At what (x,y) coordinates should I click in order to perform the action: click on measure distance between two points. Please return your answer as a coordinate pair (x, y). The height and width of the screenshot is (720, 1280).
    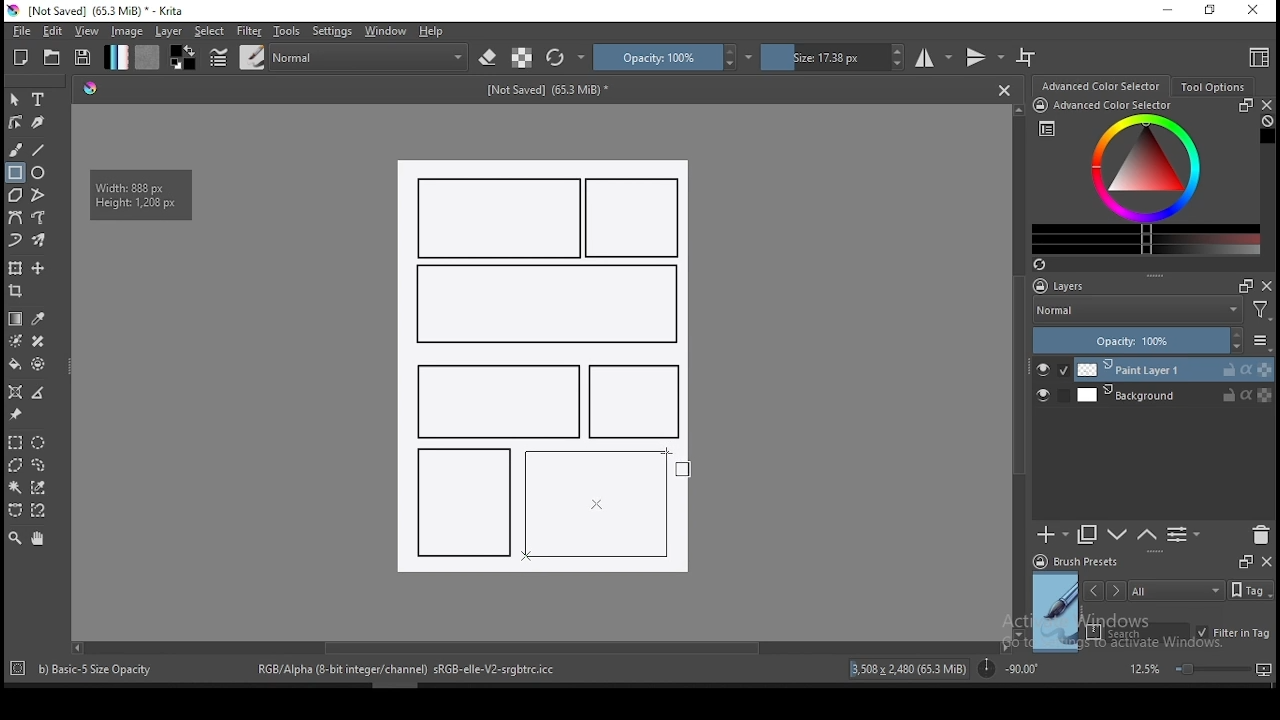
    Looking at the image, I should click on (39, 394).